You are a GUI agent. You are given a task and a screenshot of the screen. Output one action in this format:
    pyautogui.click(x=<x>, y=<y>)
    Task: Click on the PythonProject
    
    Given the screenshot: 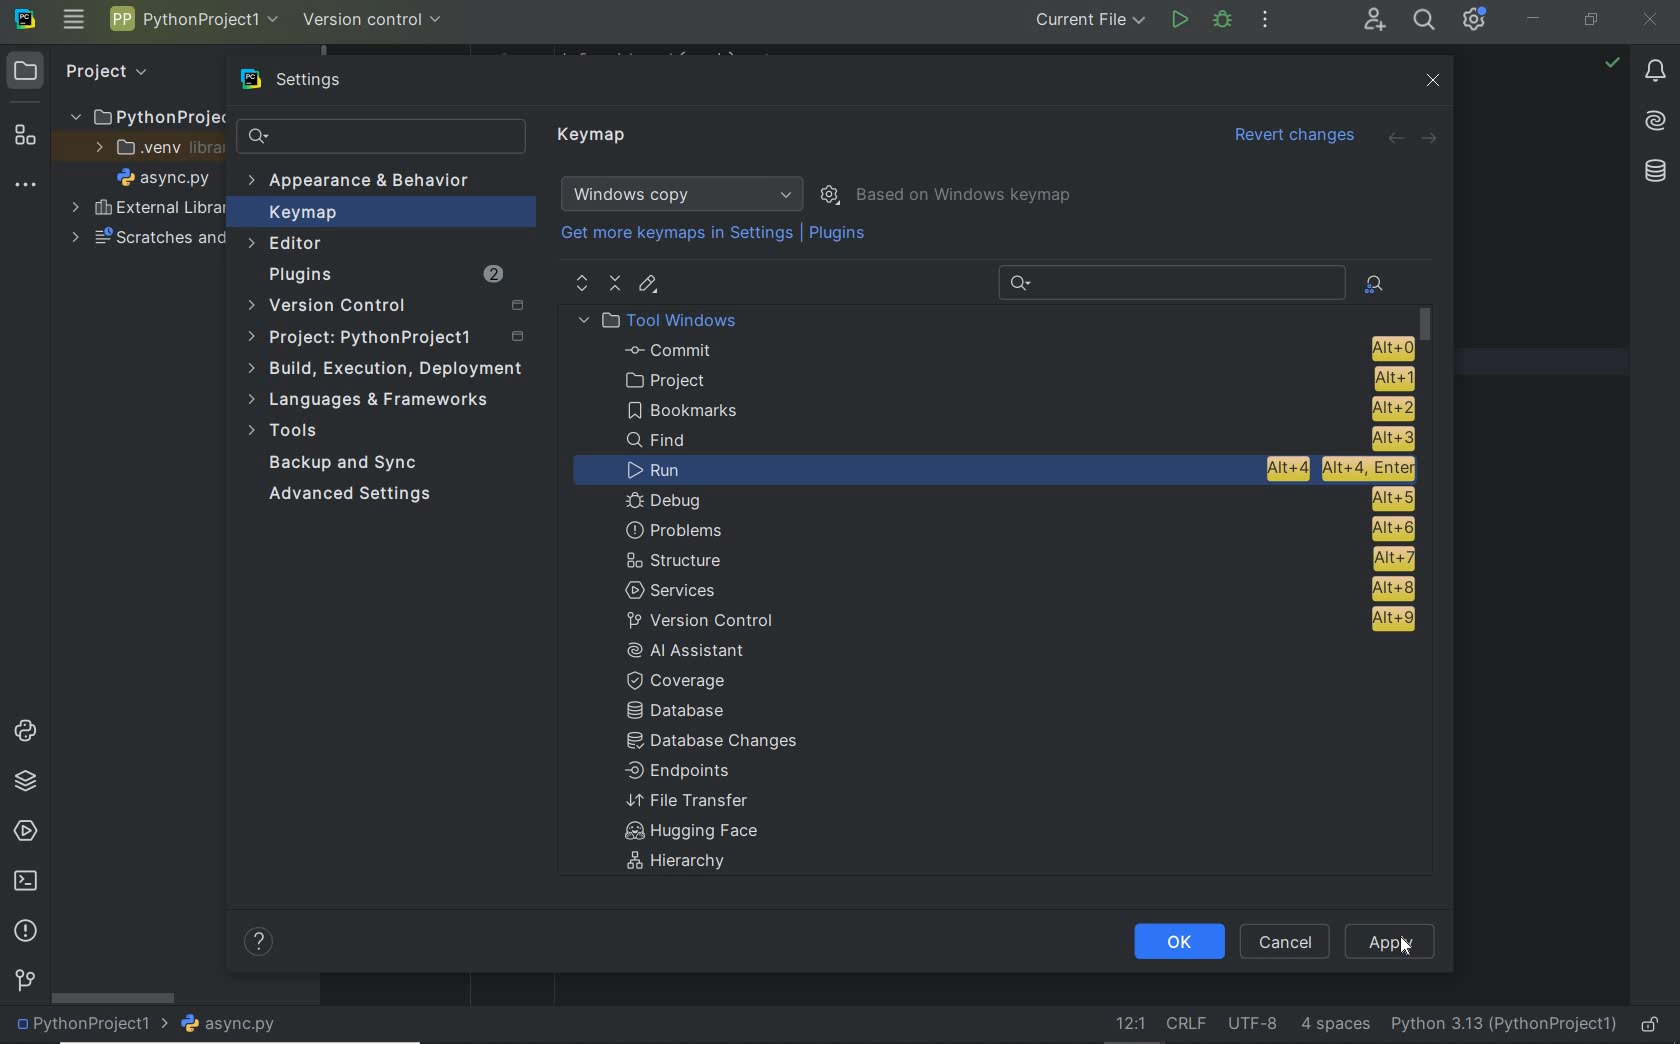 What is the action you would take?
    pyautogui.click(x=147, y=116)
    